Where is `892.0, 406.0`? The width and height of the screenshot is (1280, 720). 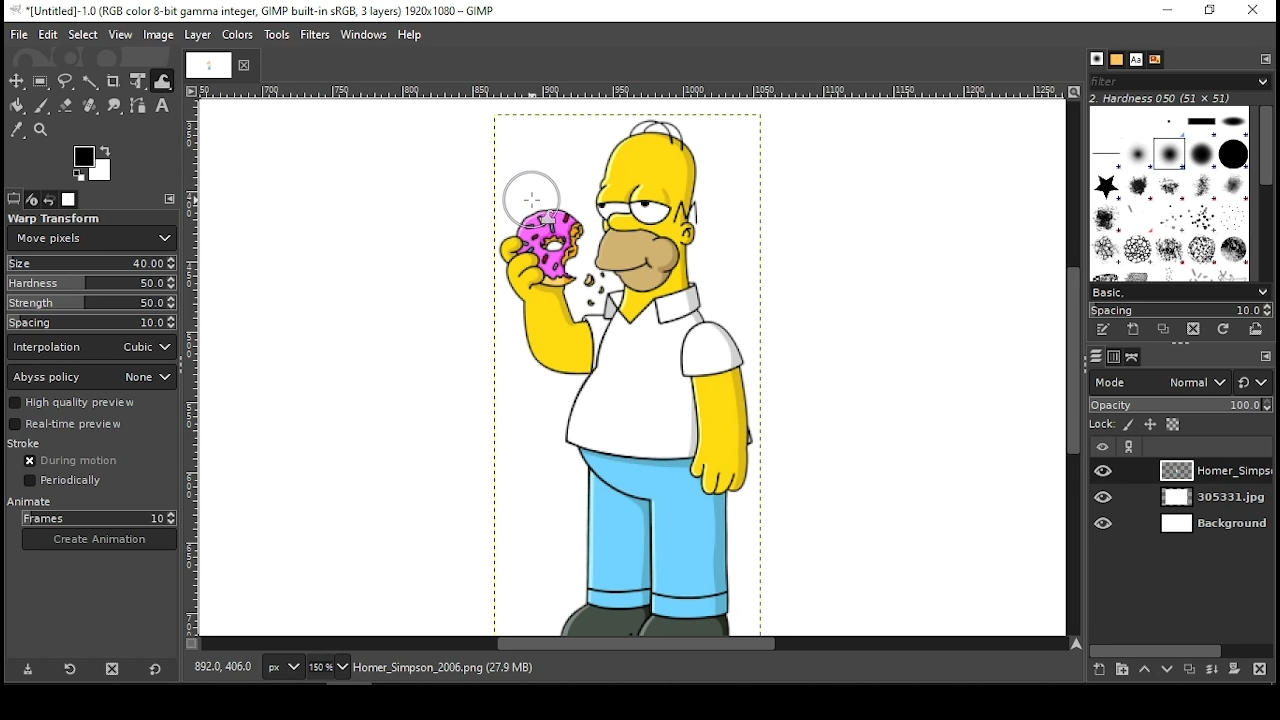
892.0, 406.0 is located at coordinates (223, 668).